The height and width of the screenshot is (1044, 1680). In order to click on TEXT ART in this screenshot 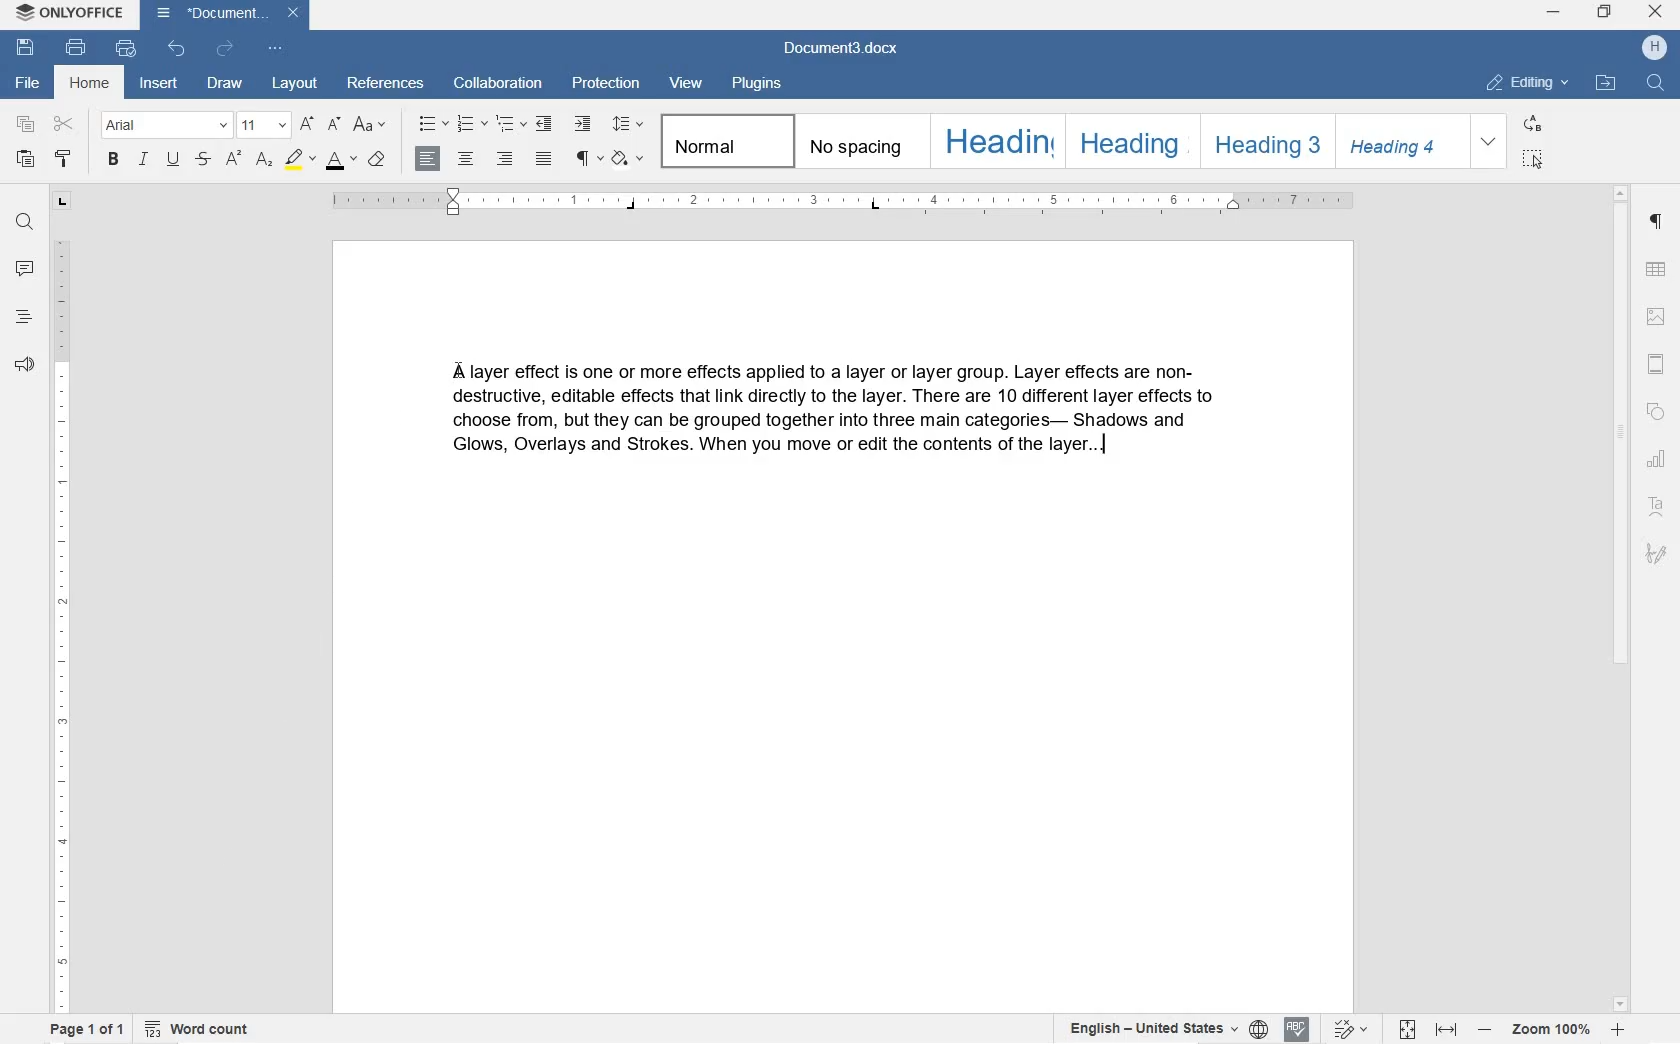, I will do `click(1658, 503)`.